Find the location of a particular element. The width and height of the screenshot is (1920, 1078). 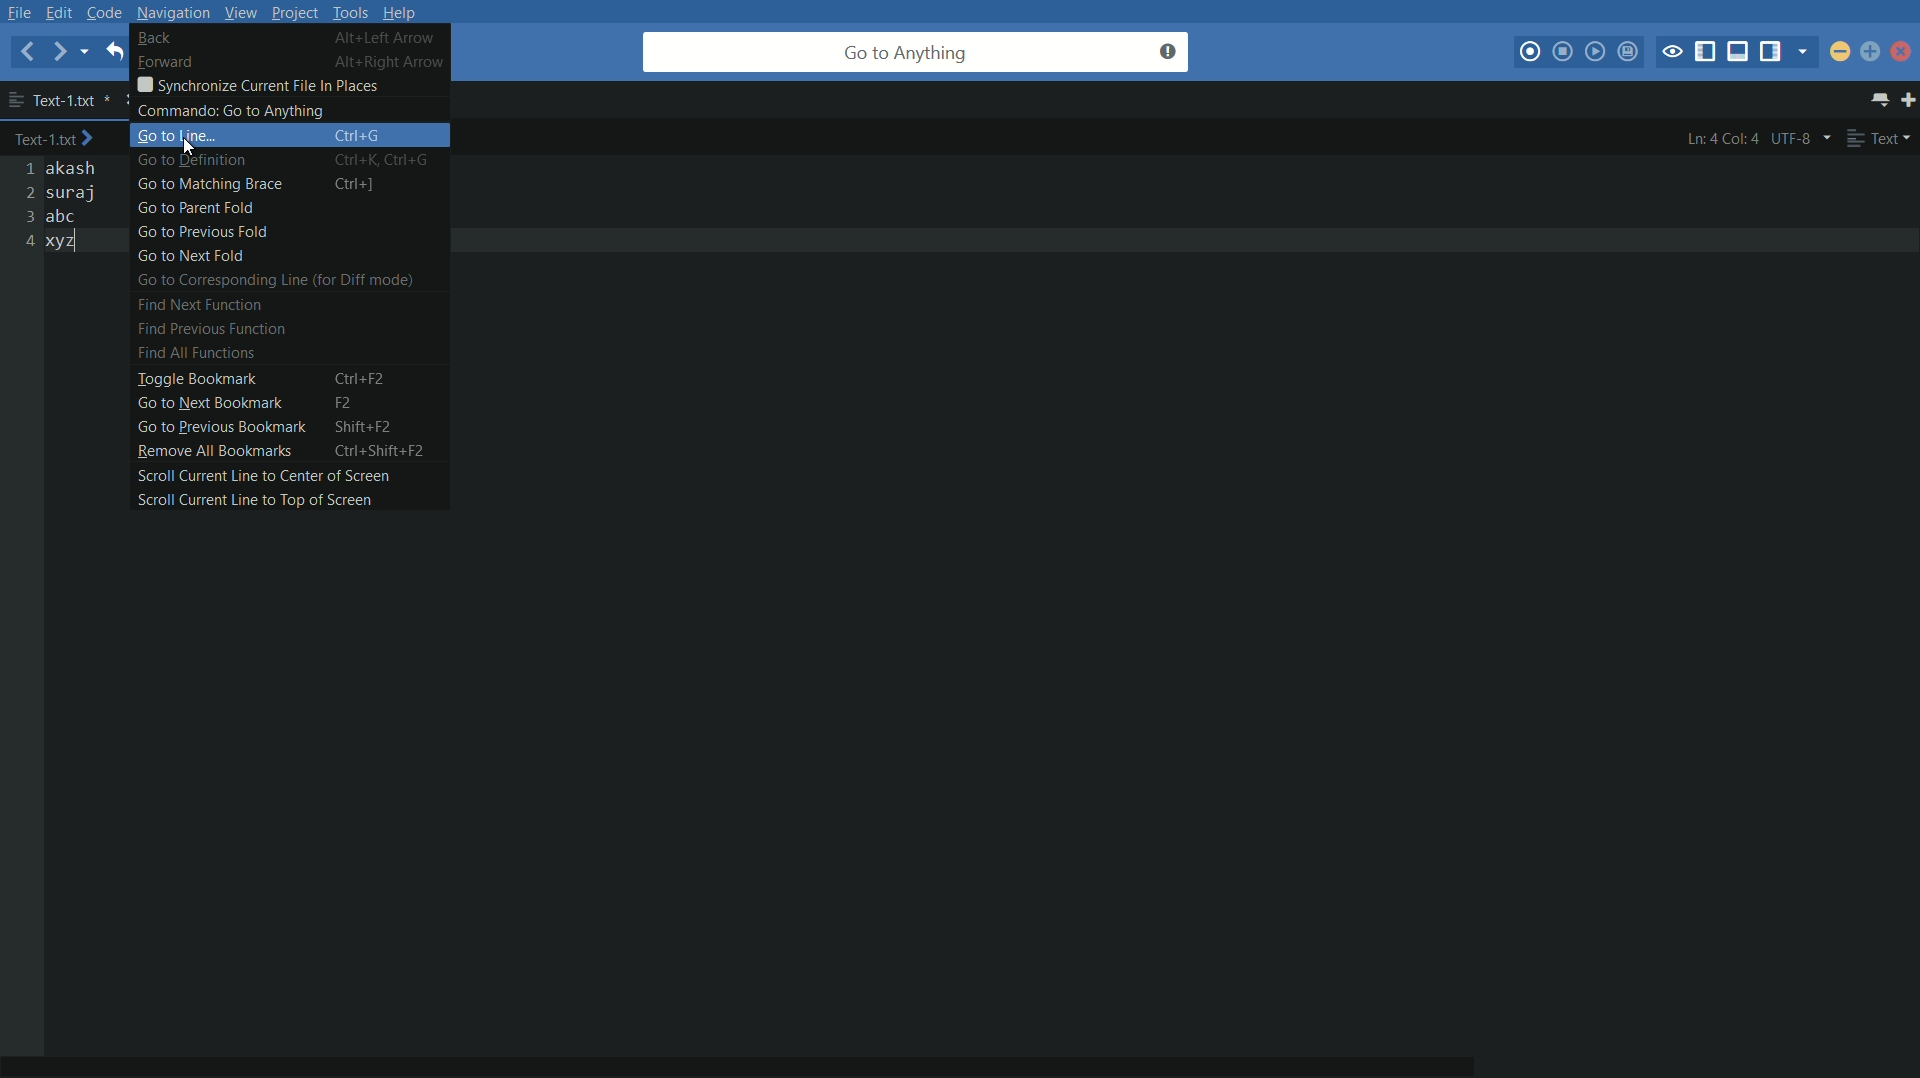

project  is located at coordinates (293, 14).